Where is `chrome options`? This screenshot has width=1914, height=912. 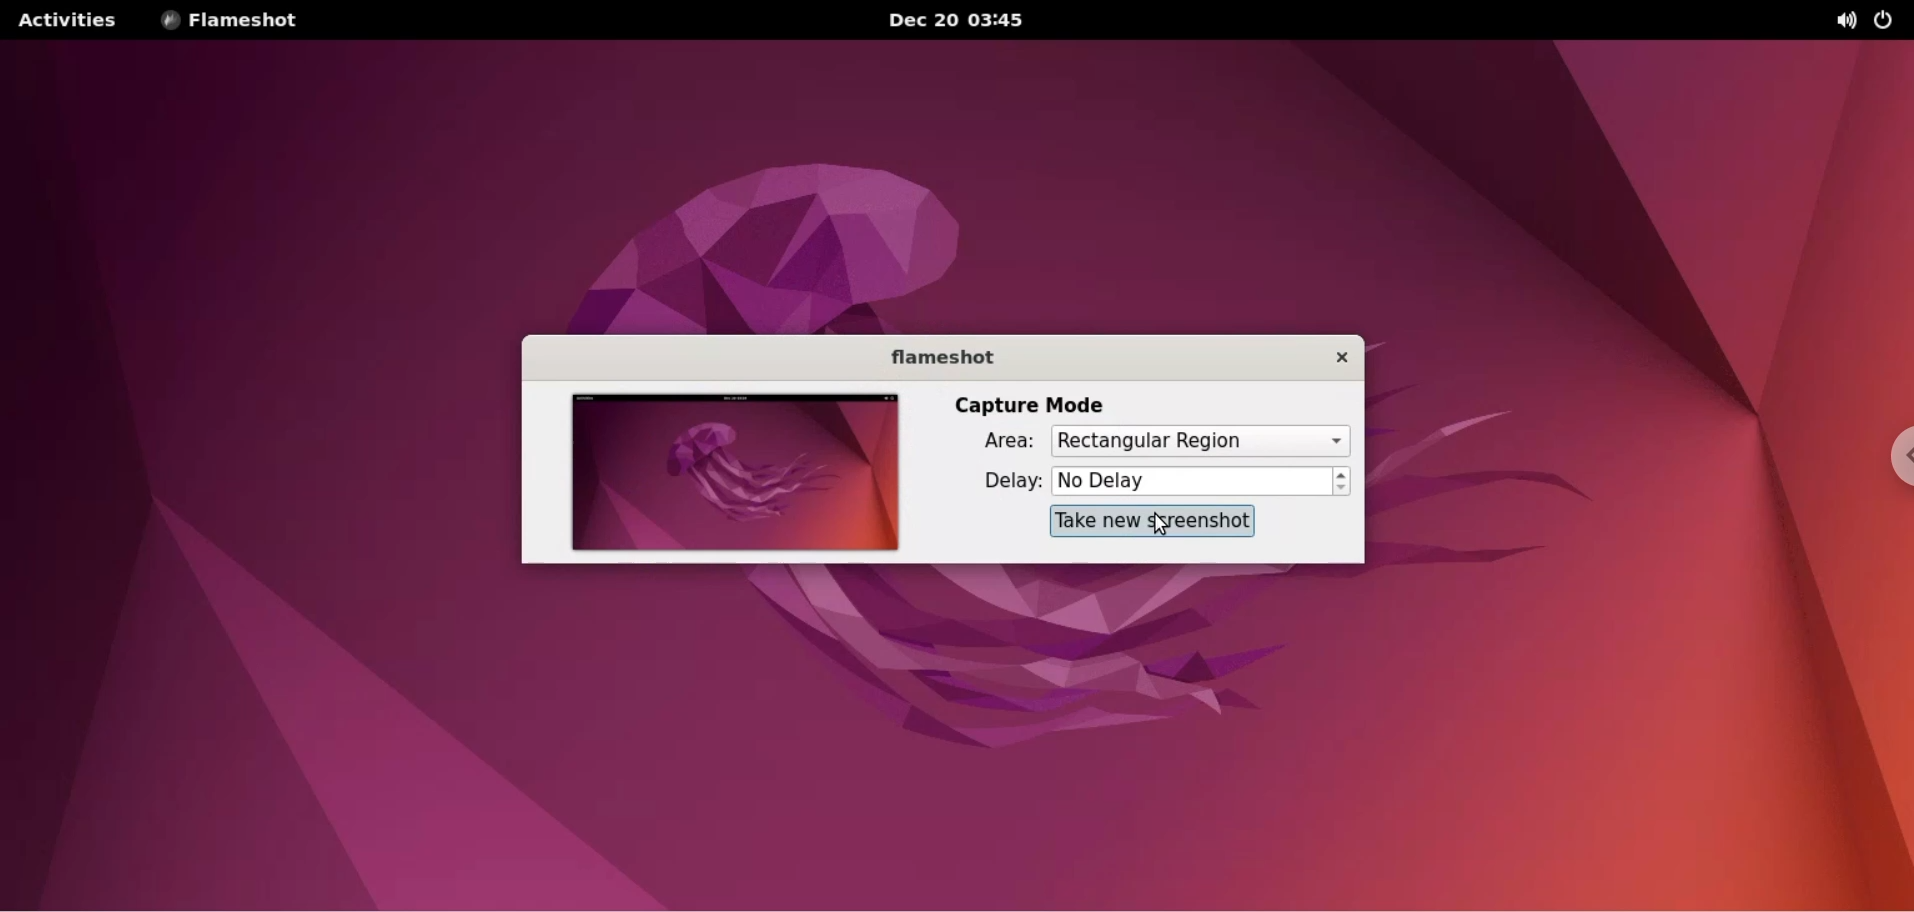 chrome options is located at coordinates (1889, 461).